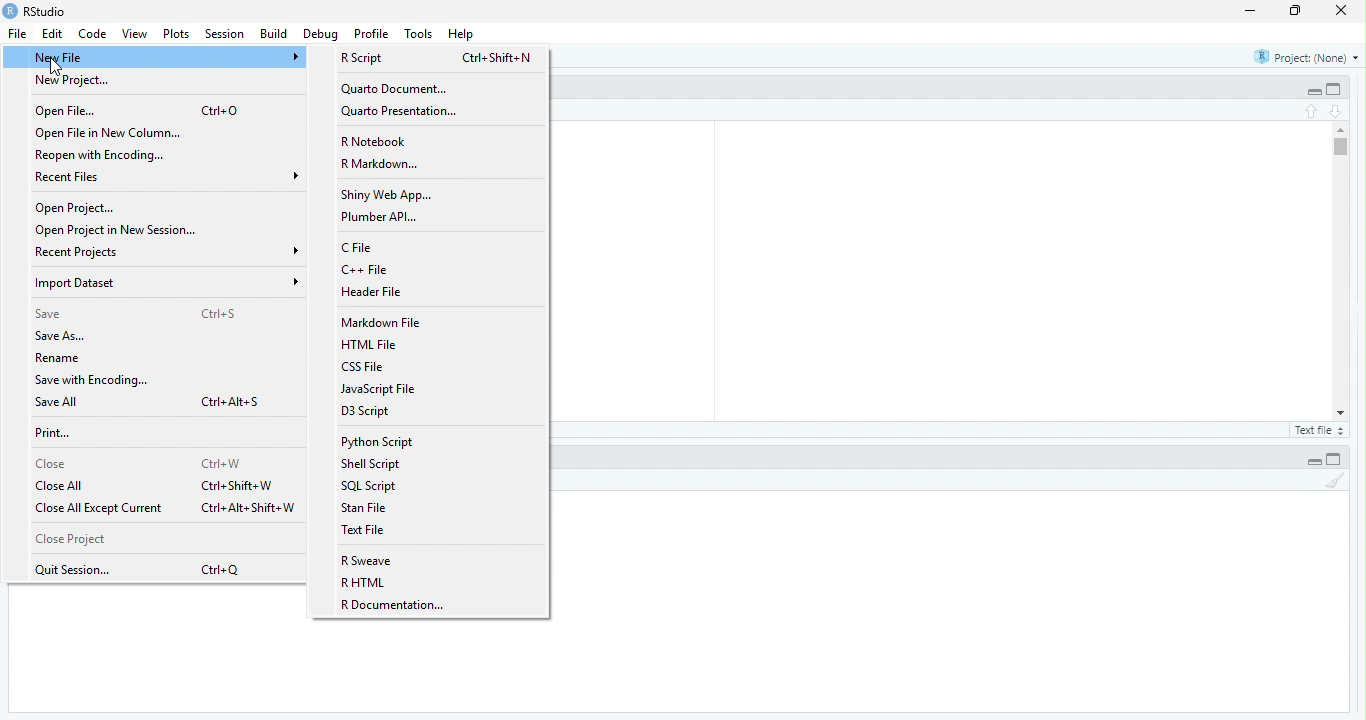  I want to click on Open Project..., so click(75, 208).